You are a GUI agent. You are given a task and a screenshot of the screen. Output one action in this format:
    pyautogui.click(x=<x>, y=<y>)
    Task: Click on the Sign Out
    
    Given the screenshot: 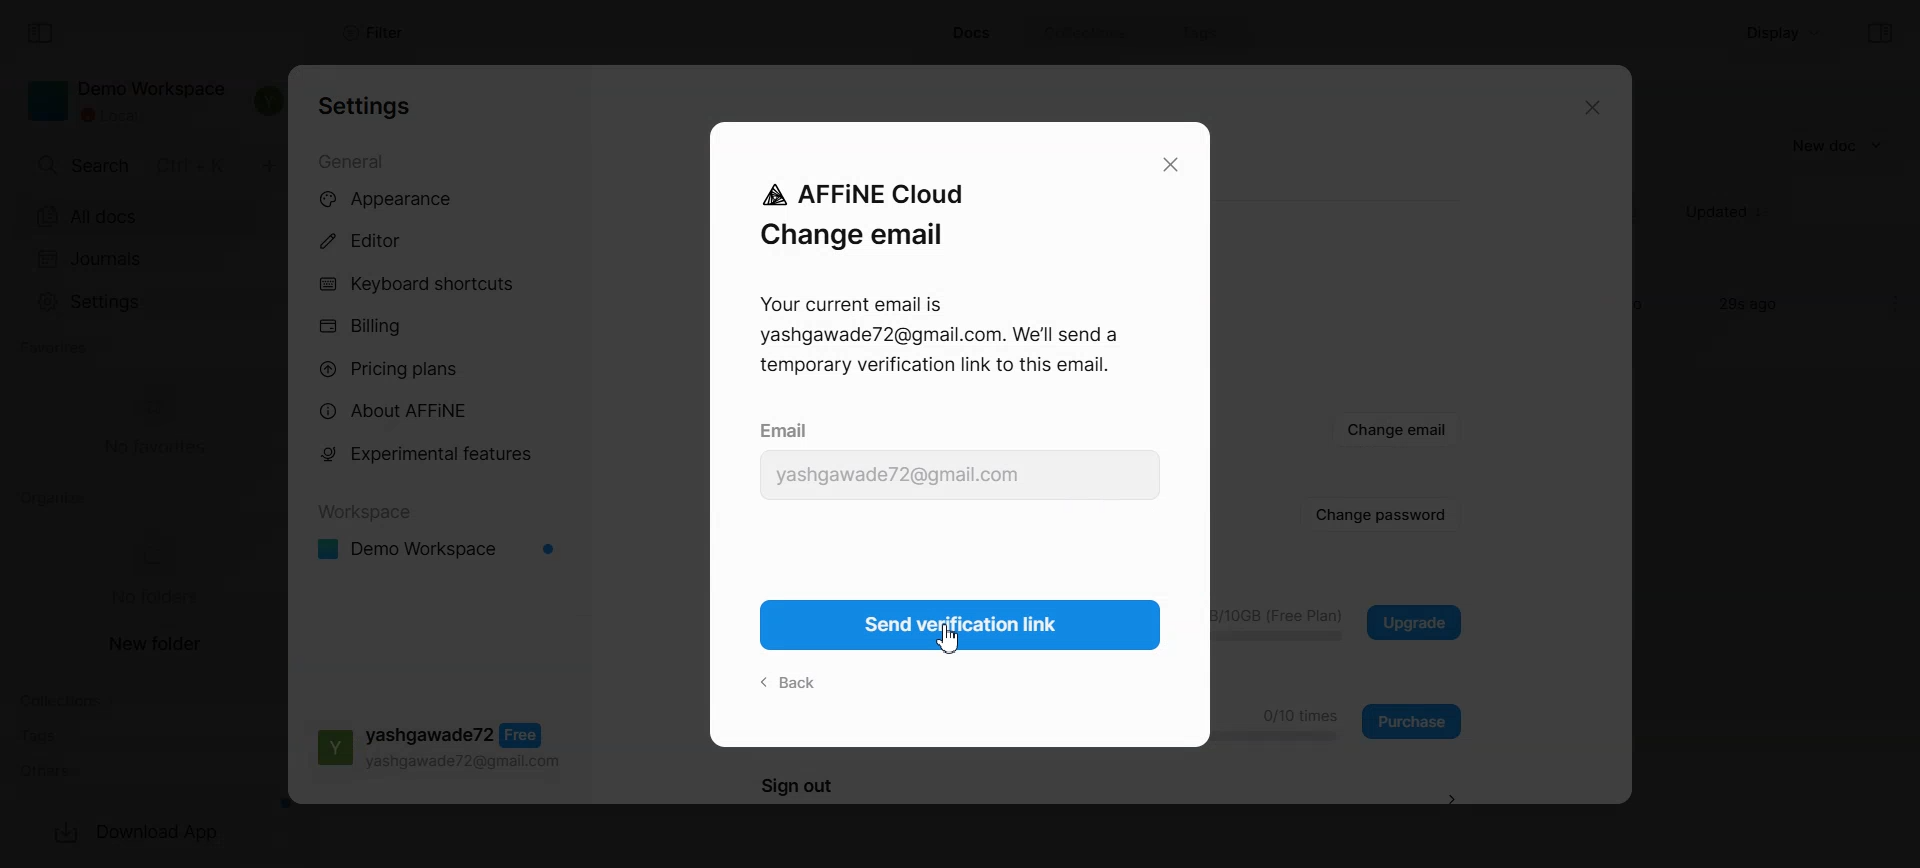 What is the action you would take?
    pyautogui.click(x=1457, y=797)
    